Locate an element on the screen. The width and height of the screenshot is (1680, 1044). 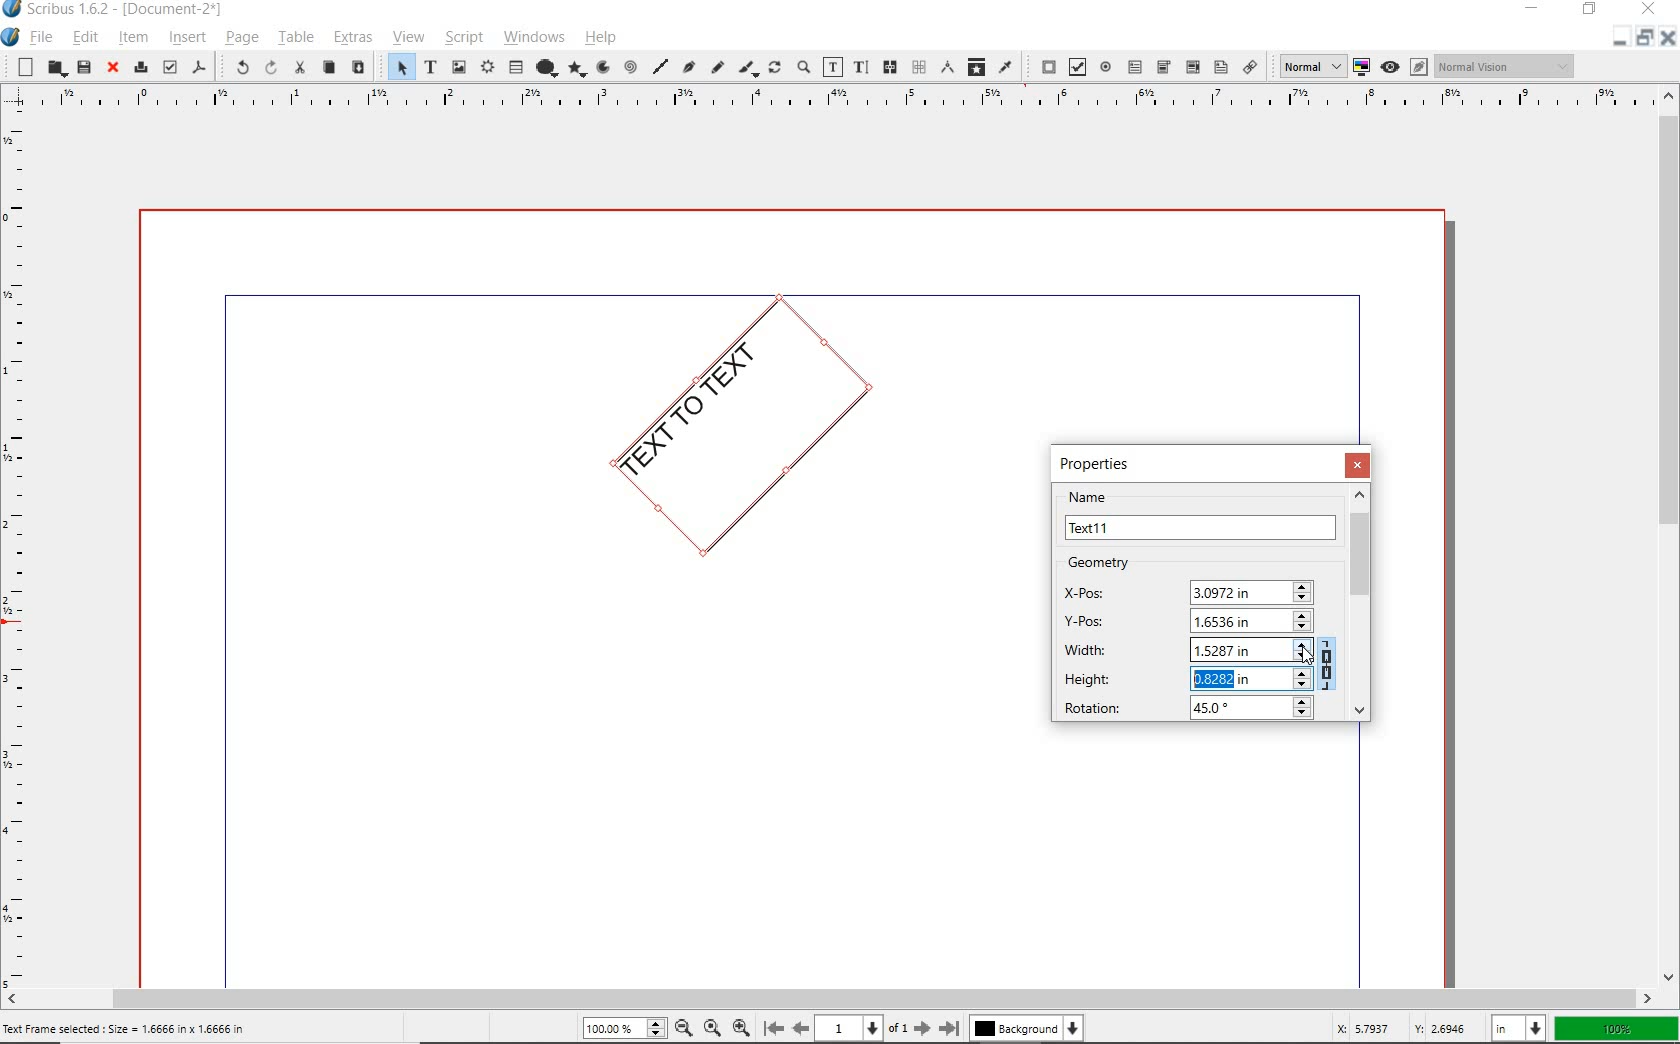
minimize/restore/close document is located at coordinates (1643, 37).